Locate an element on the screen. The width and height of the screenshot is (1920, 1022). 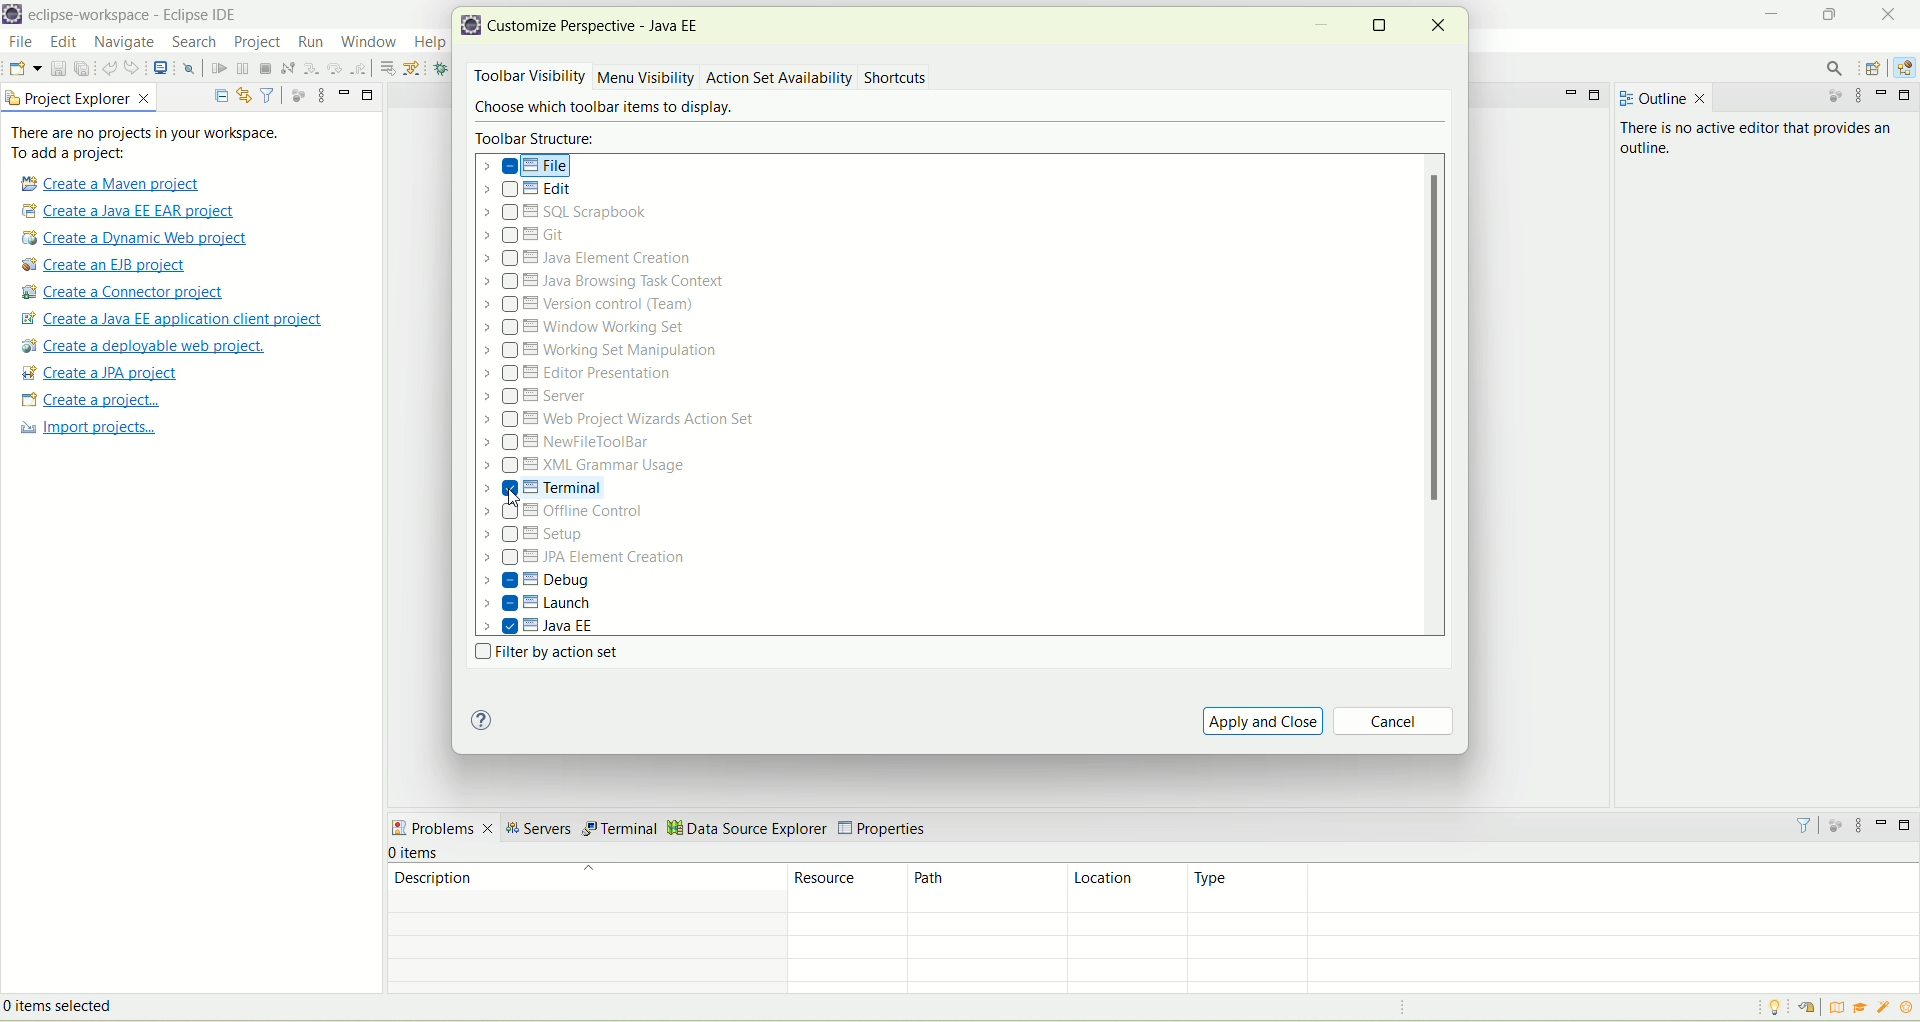
redo is located at coordinates (133, 68).